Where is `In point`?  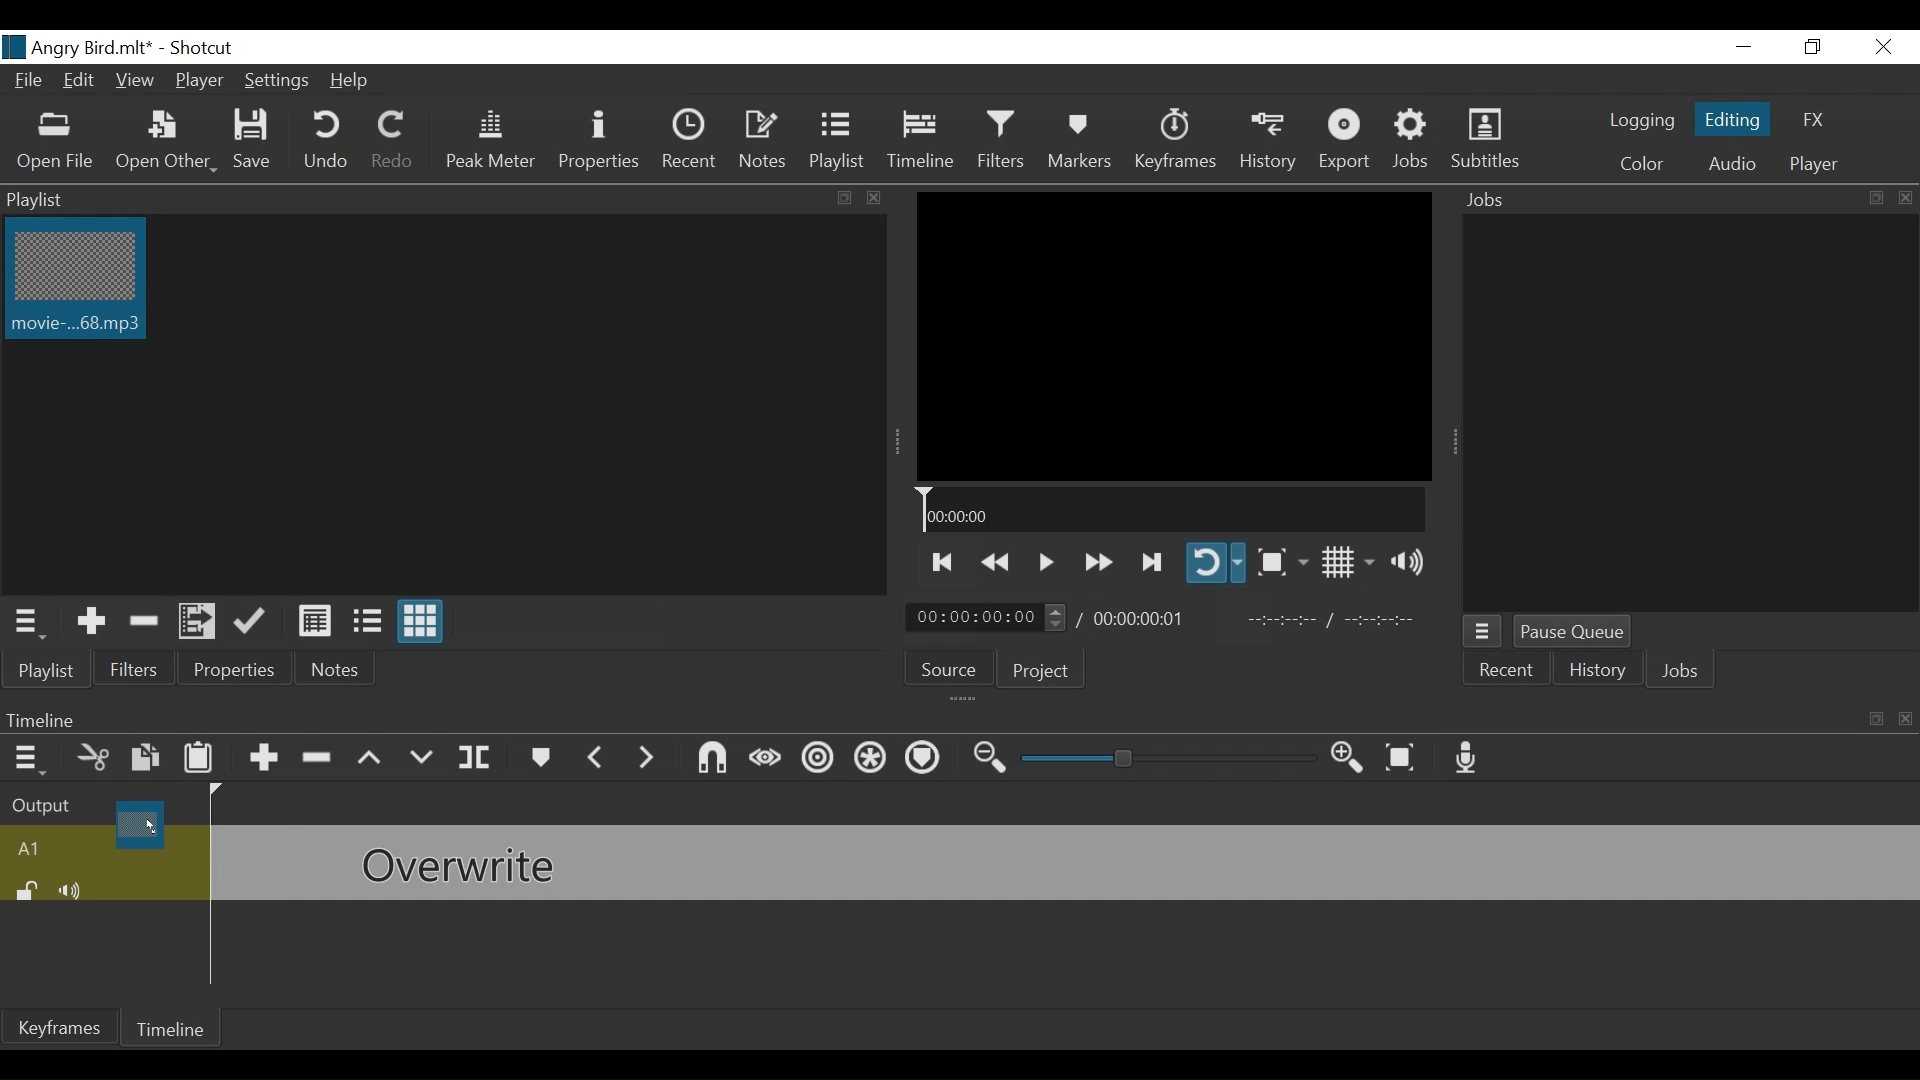 In point is located at coordinates (1331, 622).